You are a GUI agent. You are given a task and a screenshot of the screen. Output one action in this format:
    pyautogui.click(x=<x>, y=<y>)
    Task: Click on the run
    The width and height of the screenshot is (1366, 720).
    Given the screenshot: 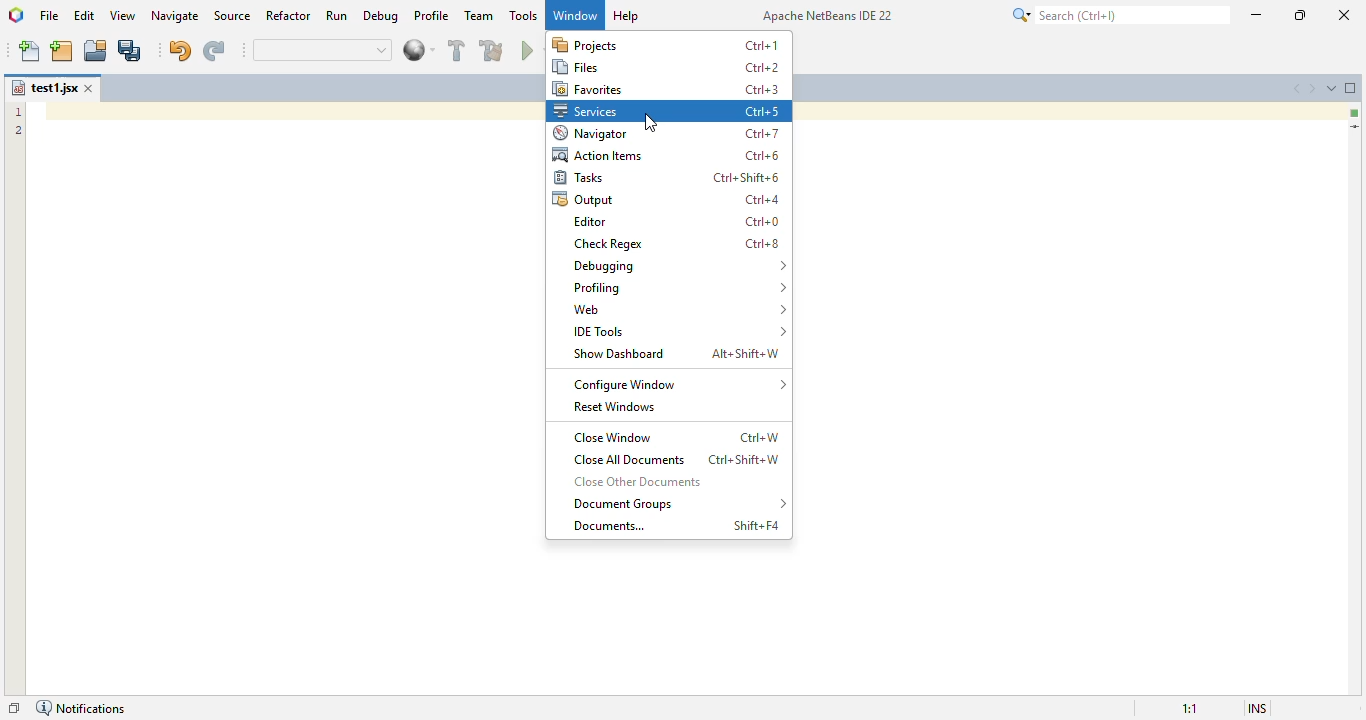 What is the action you would take?
    pyautogui.click(x=337, y=15)
    